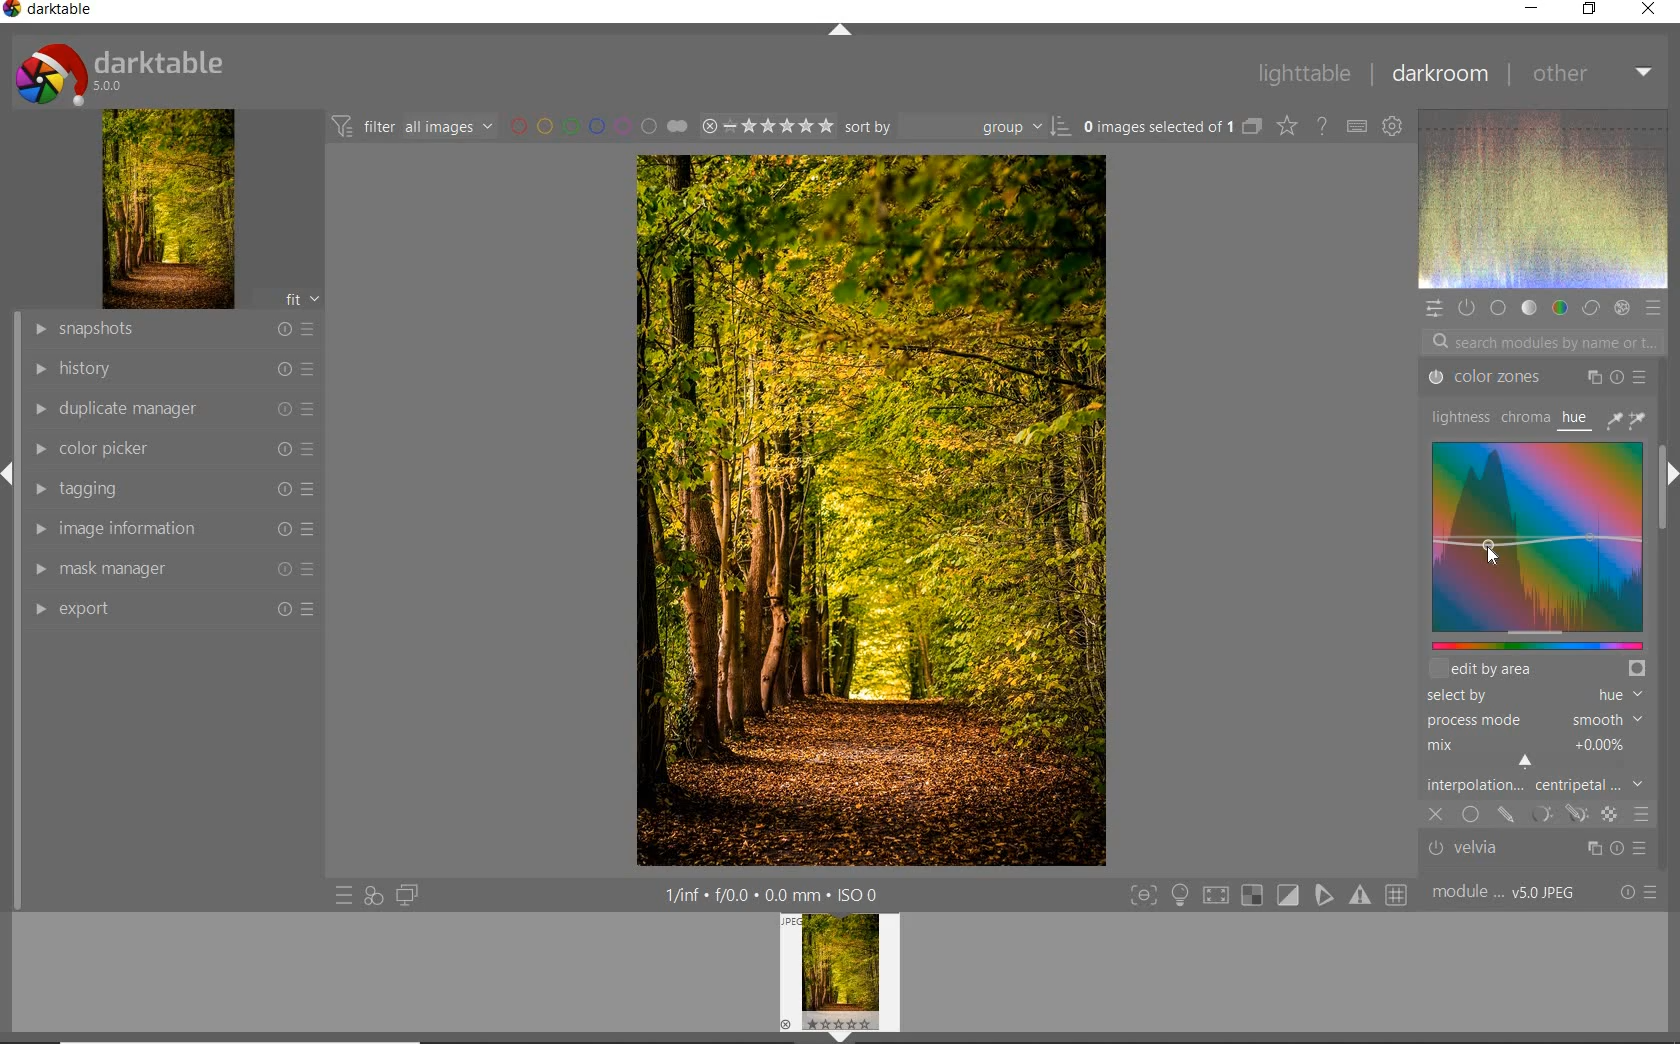  I want to click on HISTORY, so click(170, 370).